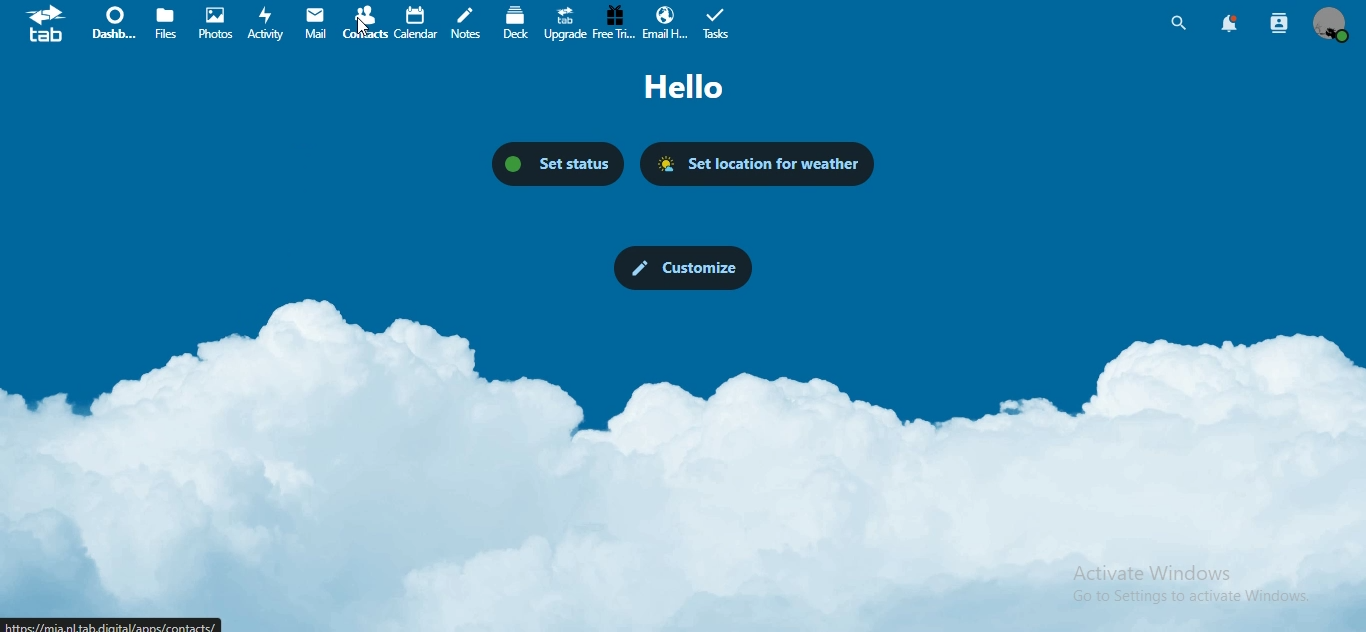 The width and height of the screenshot is (1366, 632). What do you see at coordinates (366, 21) in the screenshot?
I see `contact` at bounding box center [366, 21].